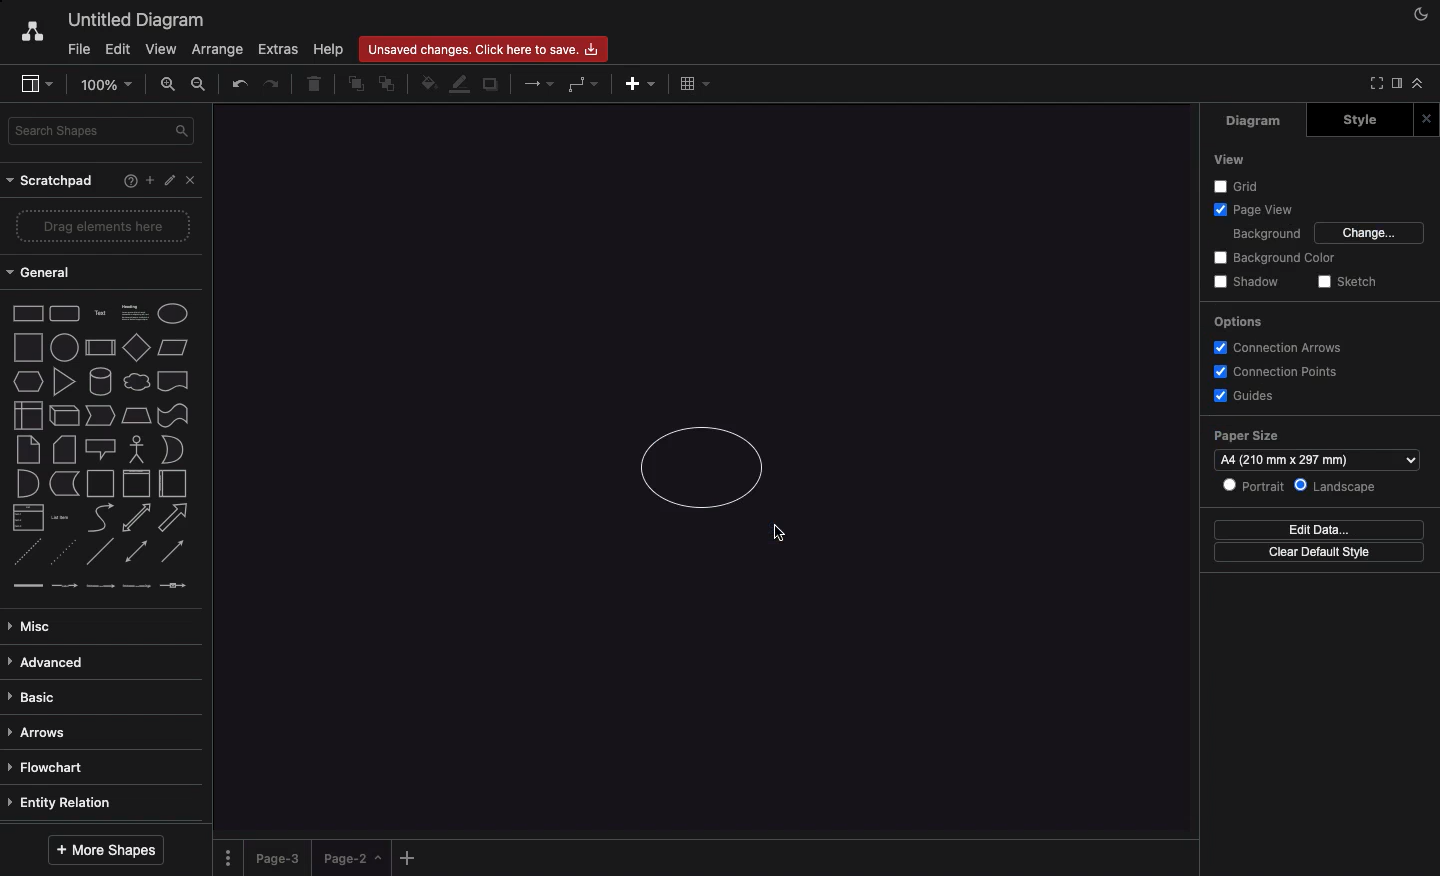 The height and width of the screenshot is (876, 1440). Describe the element at coordinates (1275, 346) in the screenshot. I see `Connection arrows` at that location.